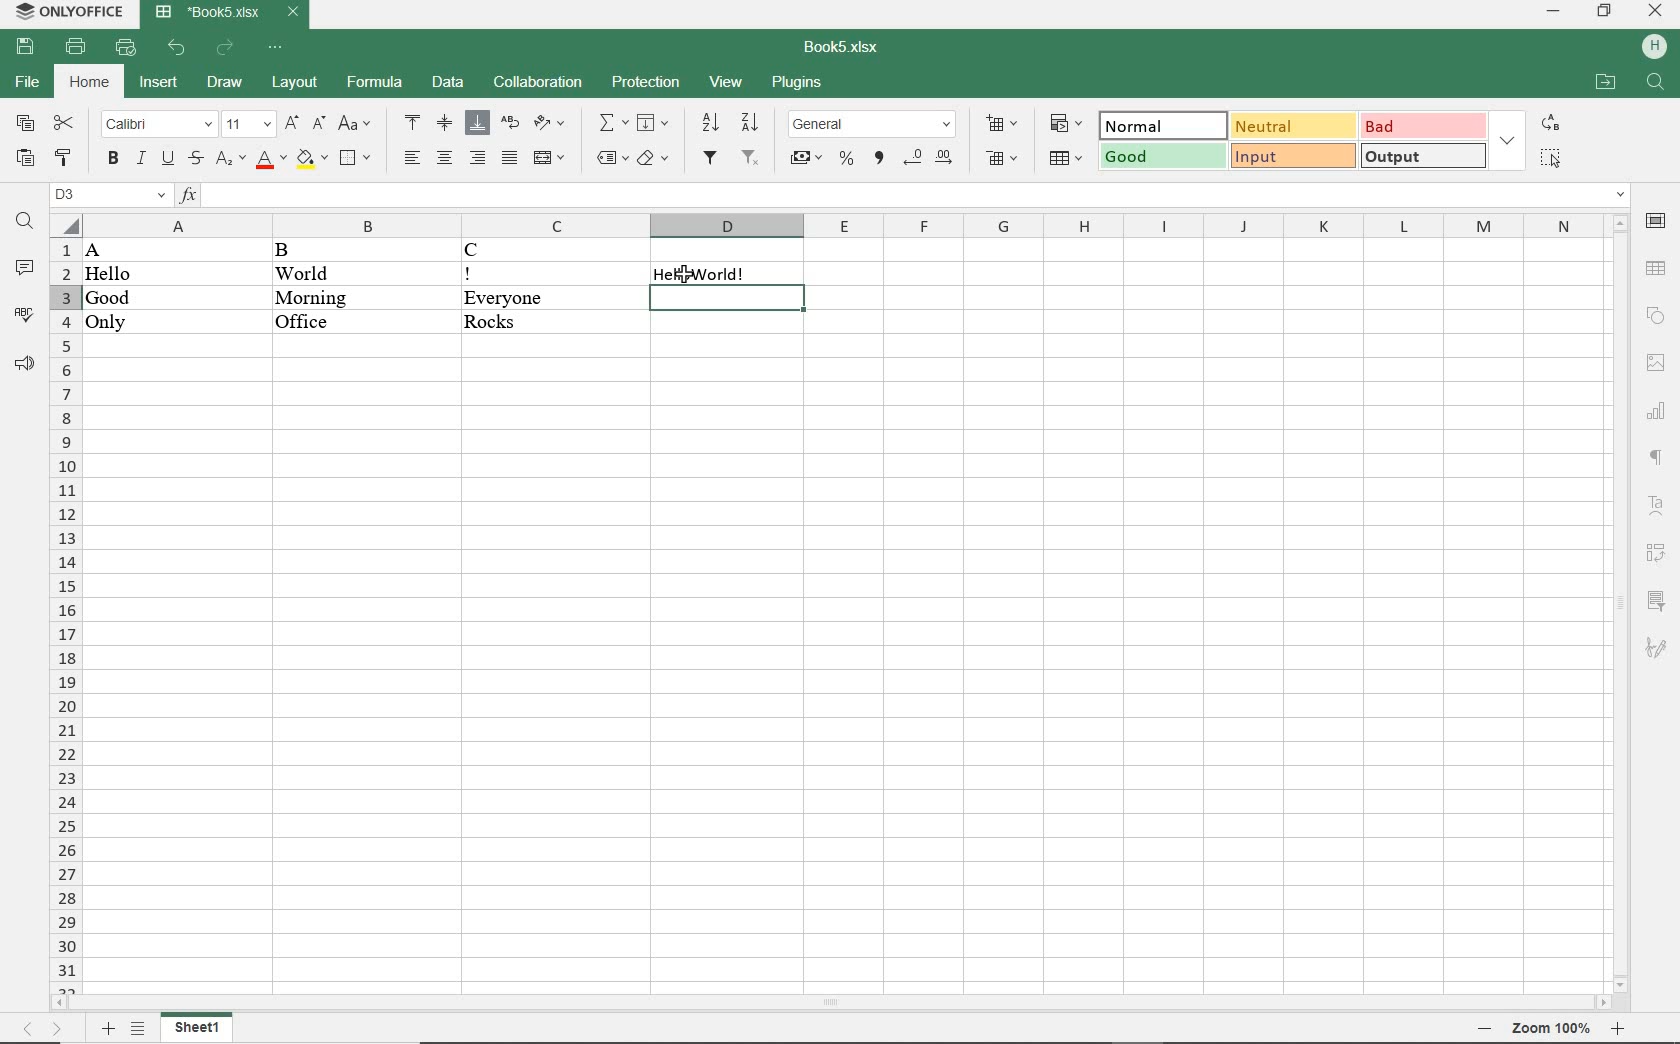 Image resolution: width=1680 pixels, height=1044 pixels. Describe the element at coordinates (129, 48) in the screenshot. I see `QUICK PRINT` at that location.